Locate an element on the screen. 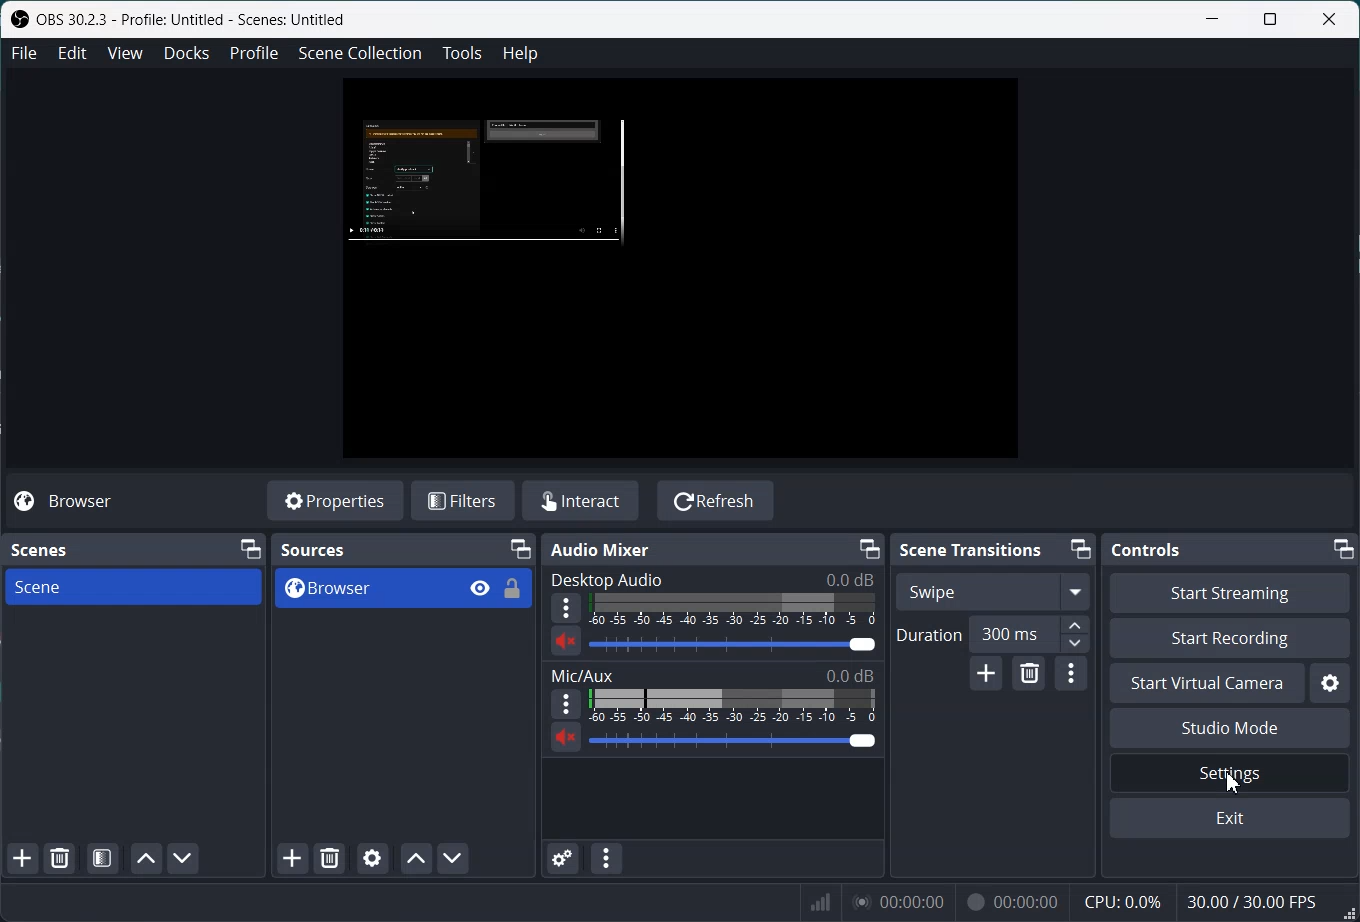 The height and width of the screenshot is (922, 1360). Remove configurable transition is located at coordinates (1029, 674).